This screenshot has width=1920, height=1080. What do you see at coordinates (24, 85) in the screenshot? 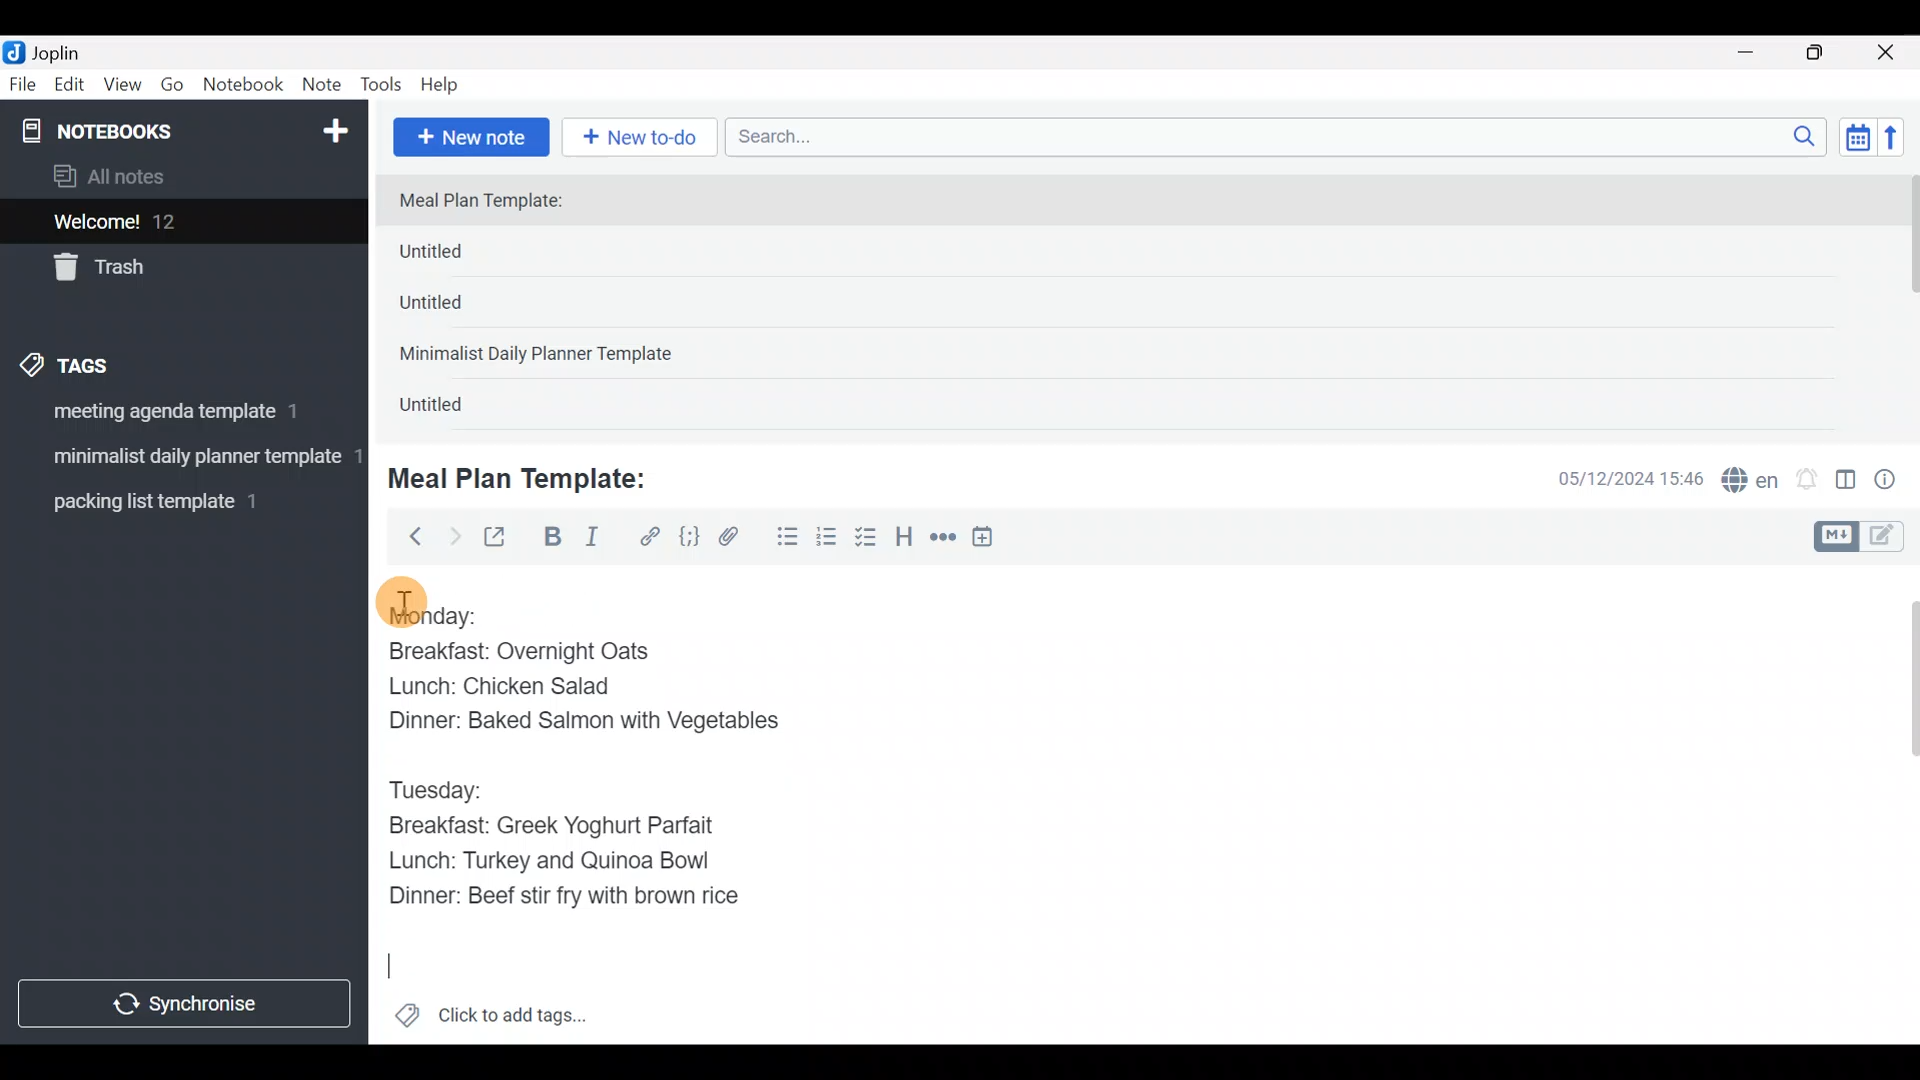
I see `File` at bounding box center [24, 85].